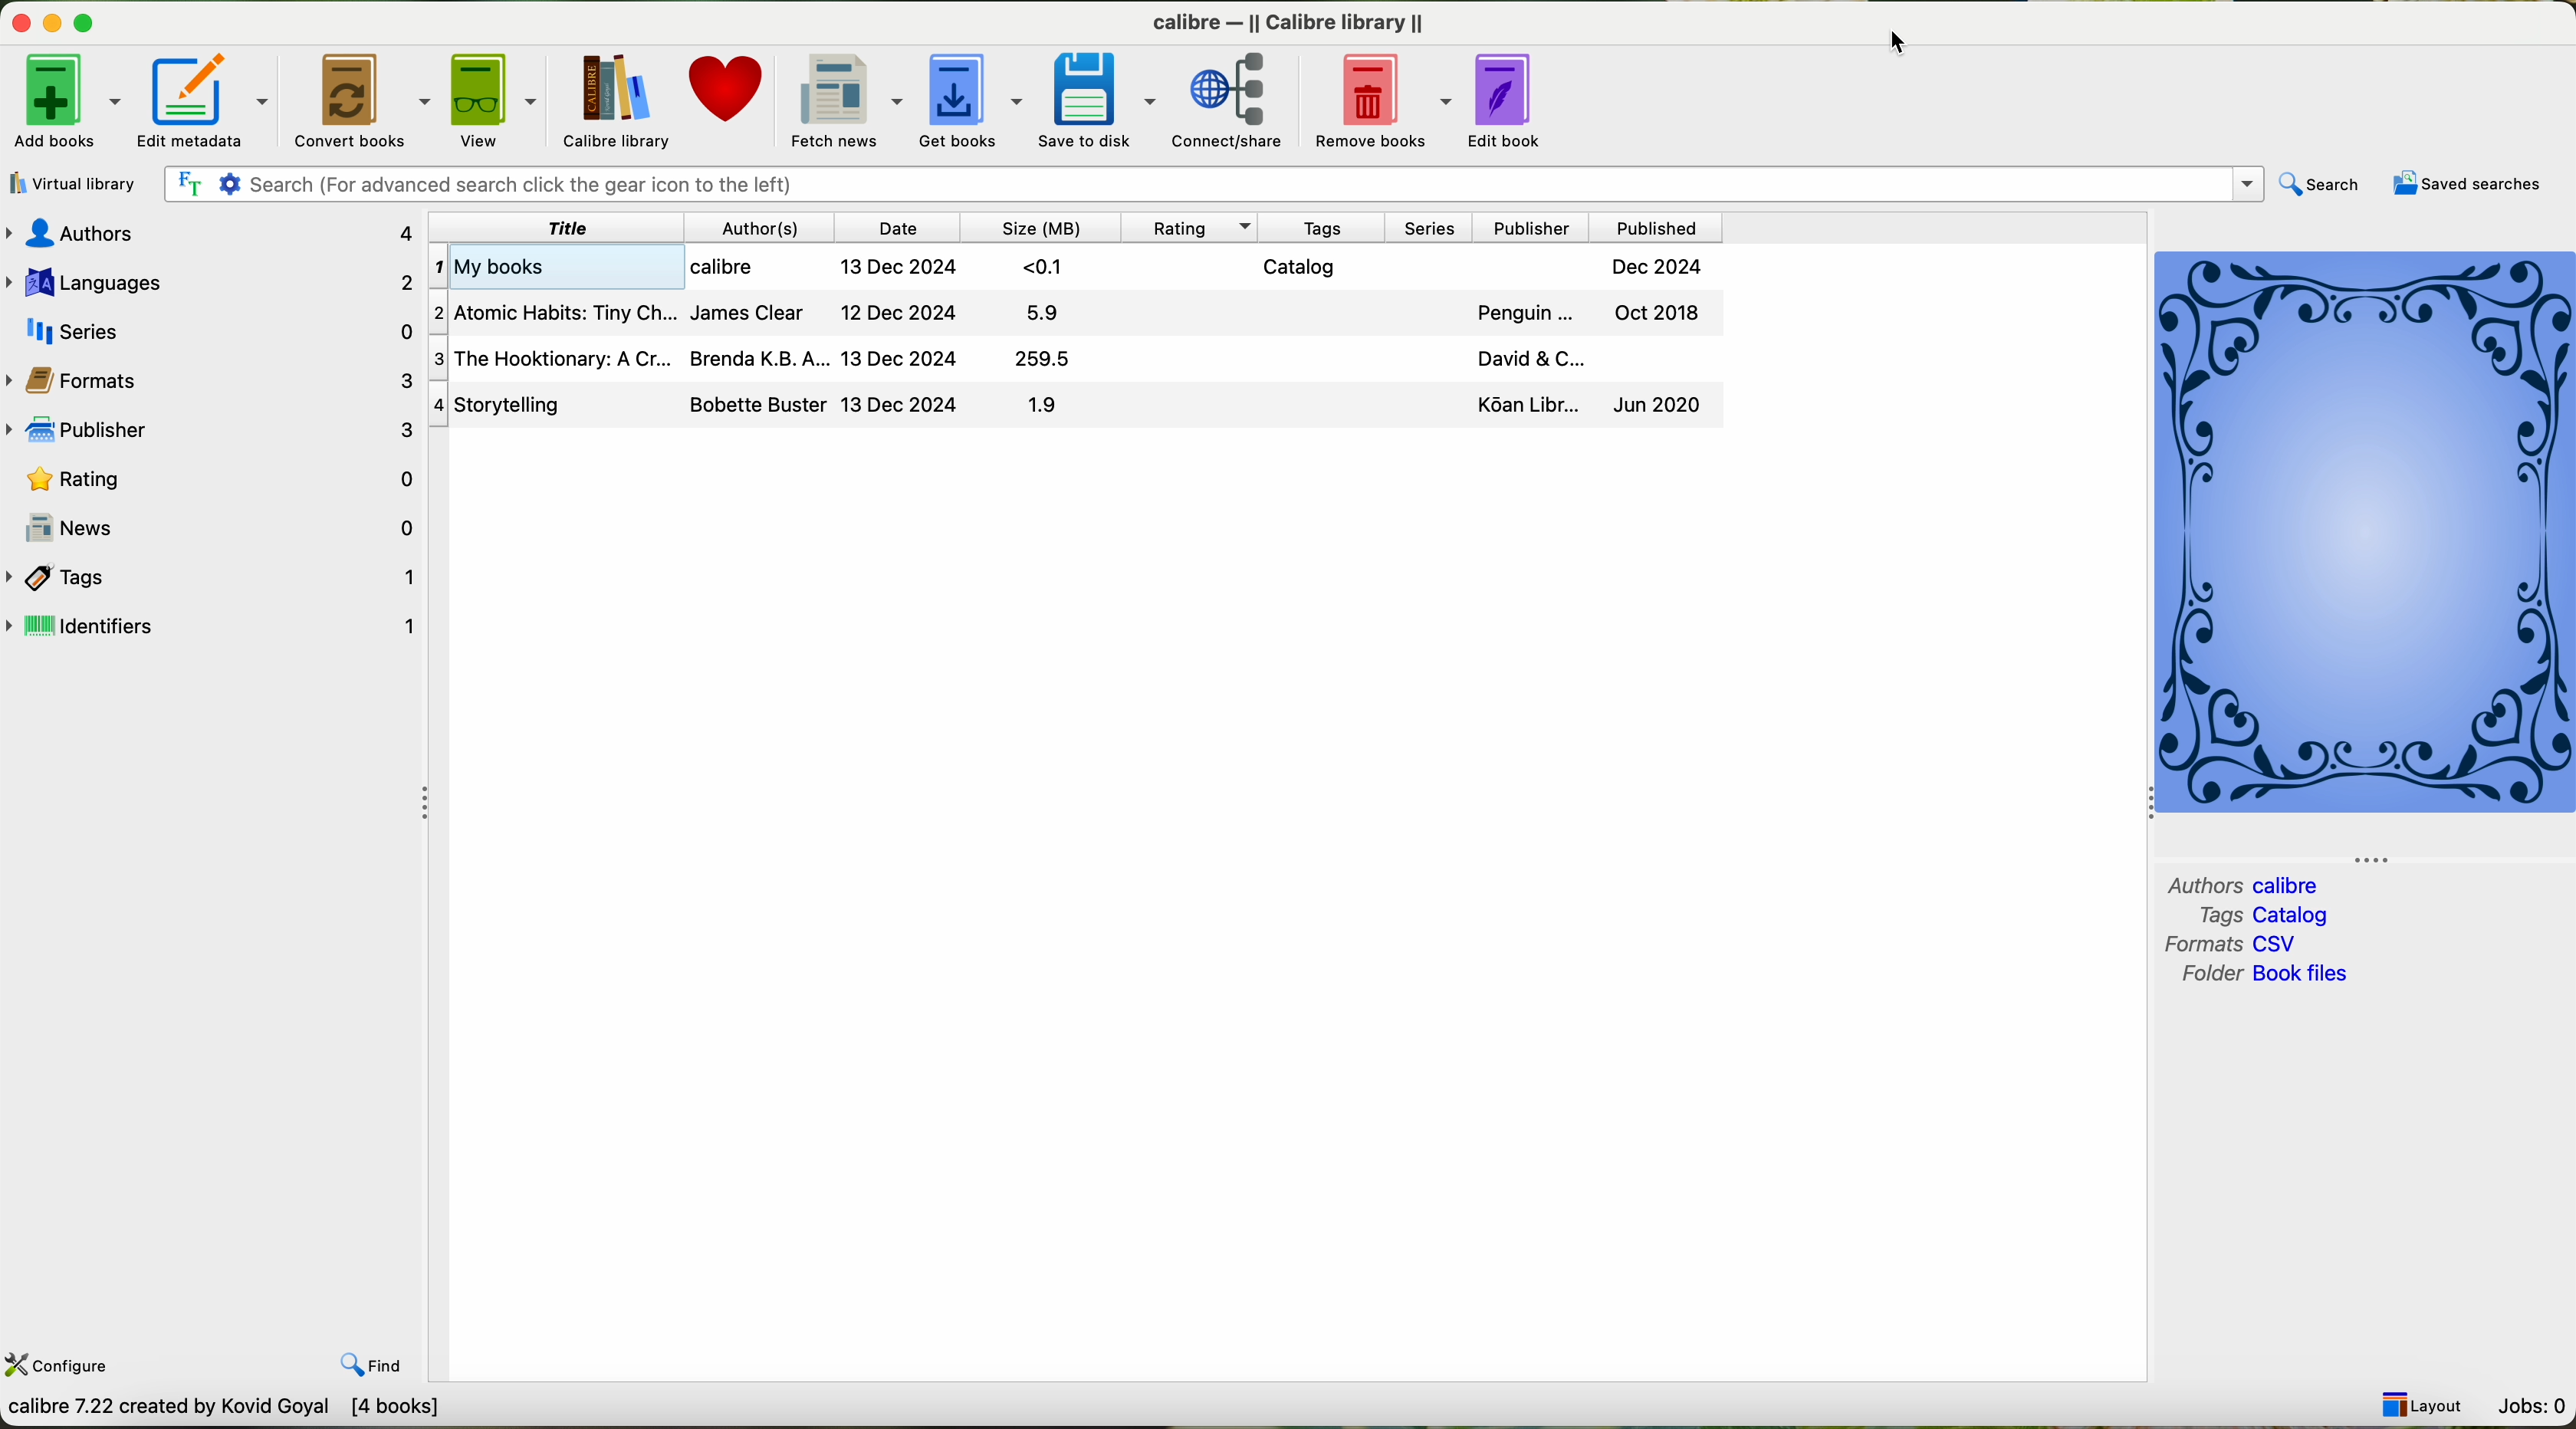 The height and width of the screenshot is (1429, 2576). I want to click on maximize Calibre, so click(88, 19).